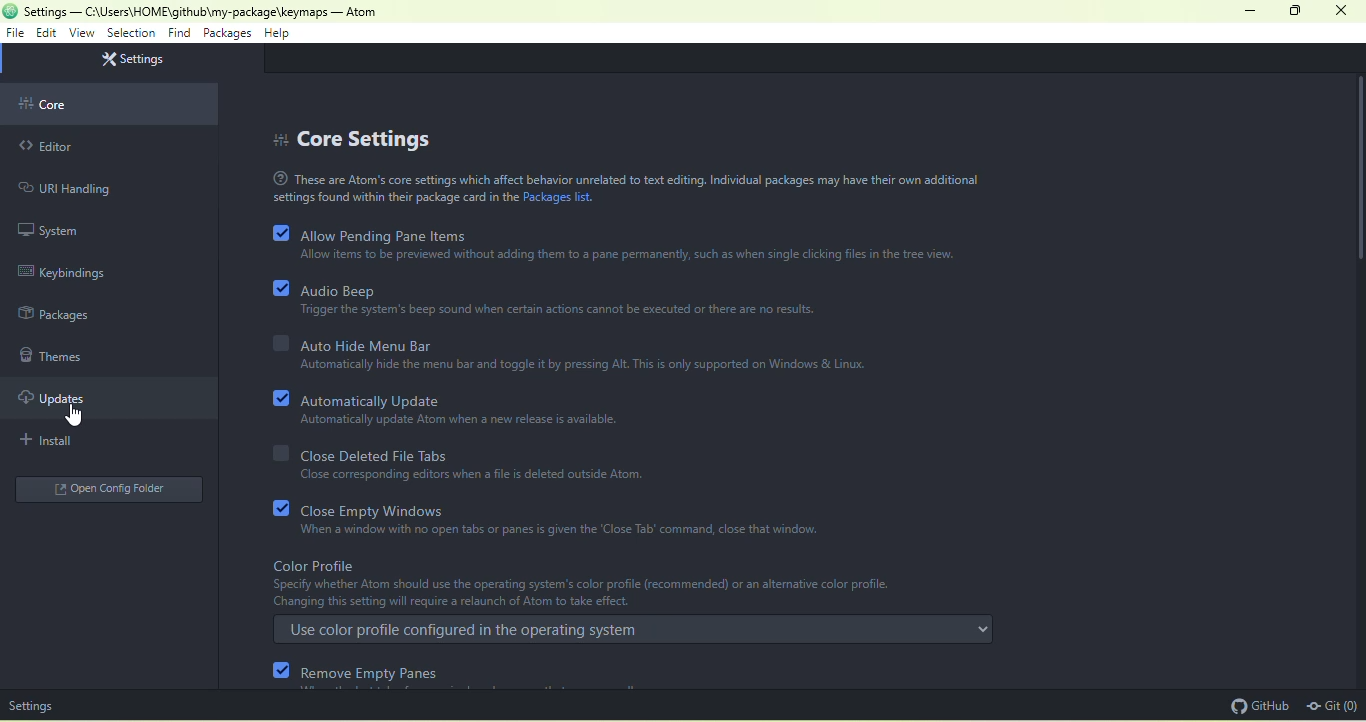 Image resolution: width=1366 pixels, height=722 pixels. What do you see at coordinates (394, 196) in the screenshot?
I see `settings found within..` at bounding box center [394, 196].